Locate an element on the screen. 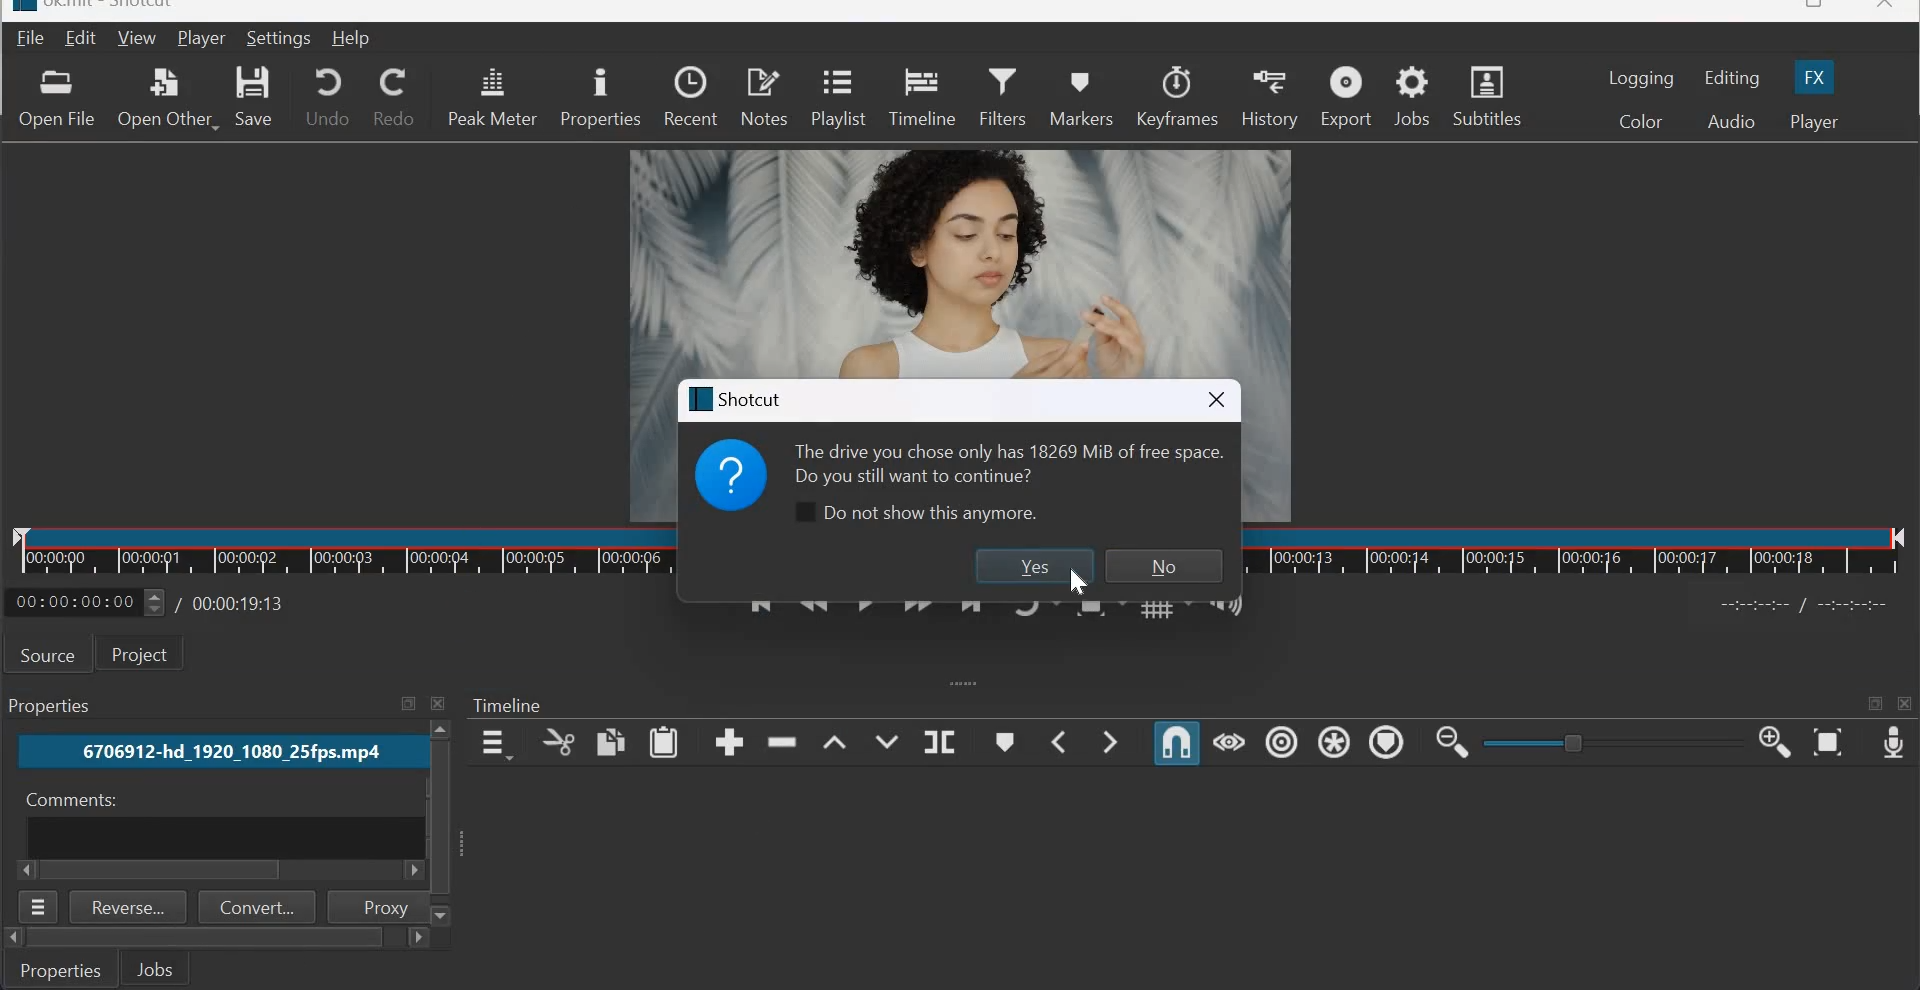 The width and height of the screenshot is (1920, 990). current position is located at coordinates (86, 602).